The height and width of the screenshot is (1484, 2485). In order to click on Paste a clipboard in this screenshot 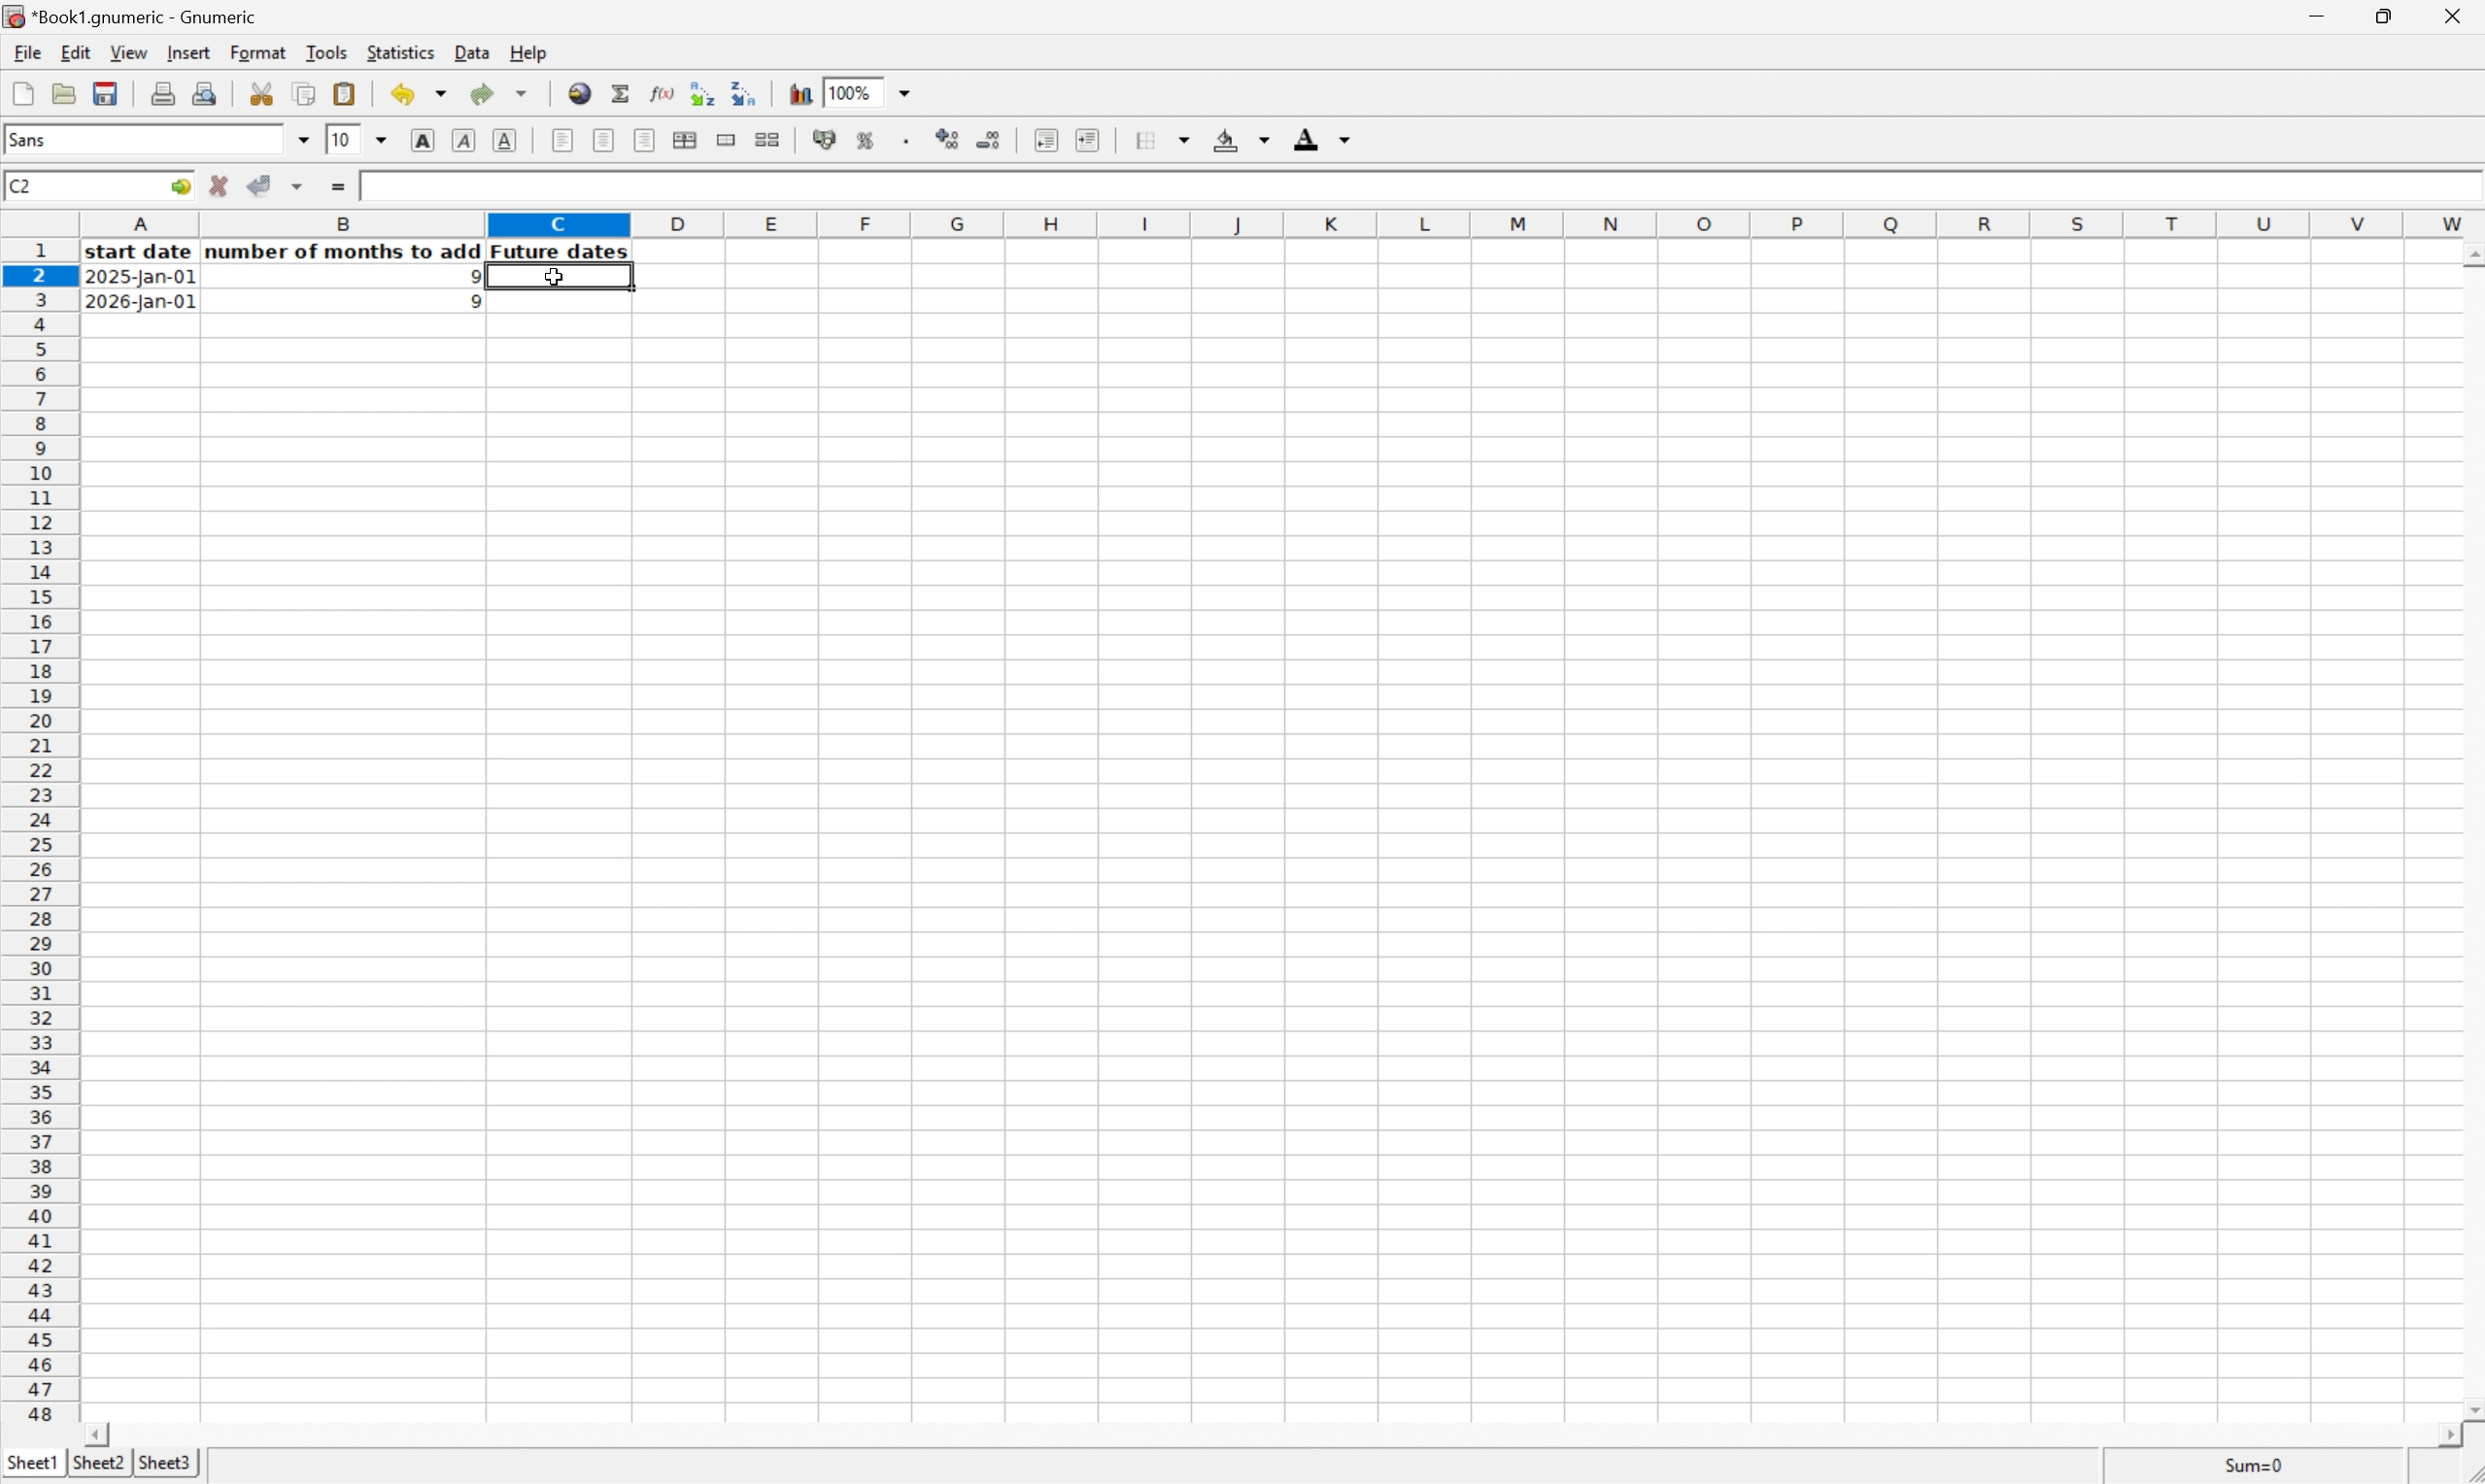, I will do `click(347, 93)`.